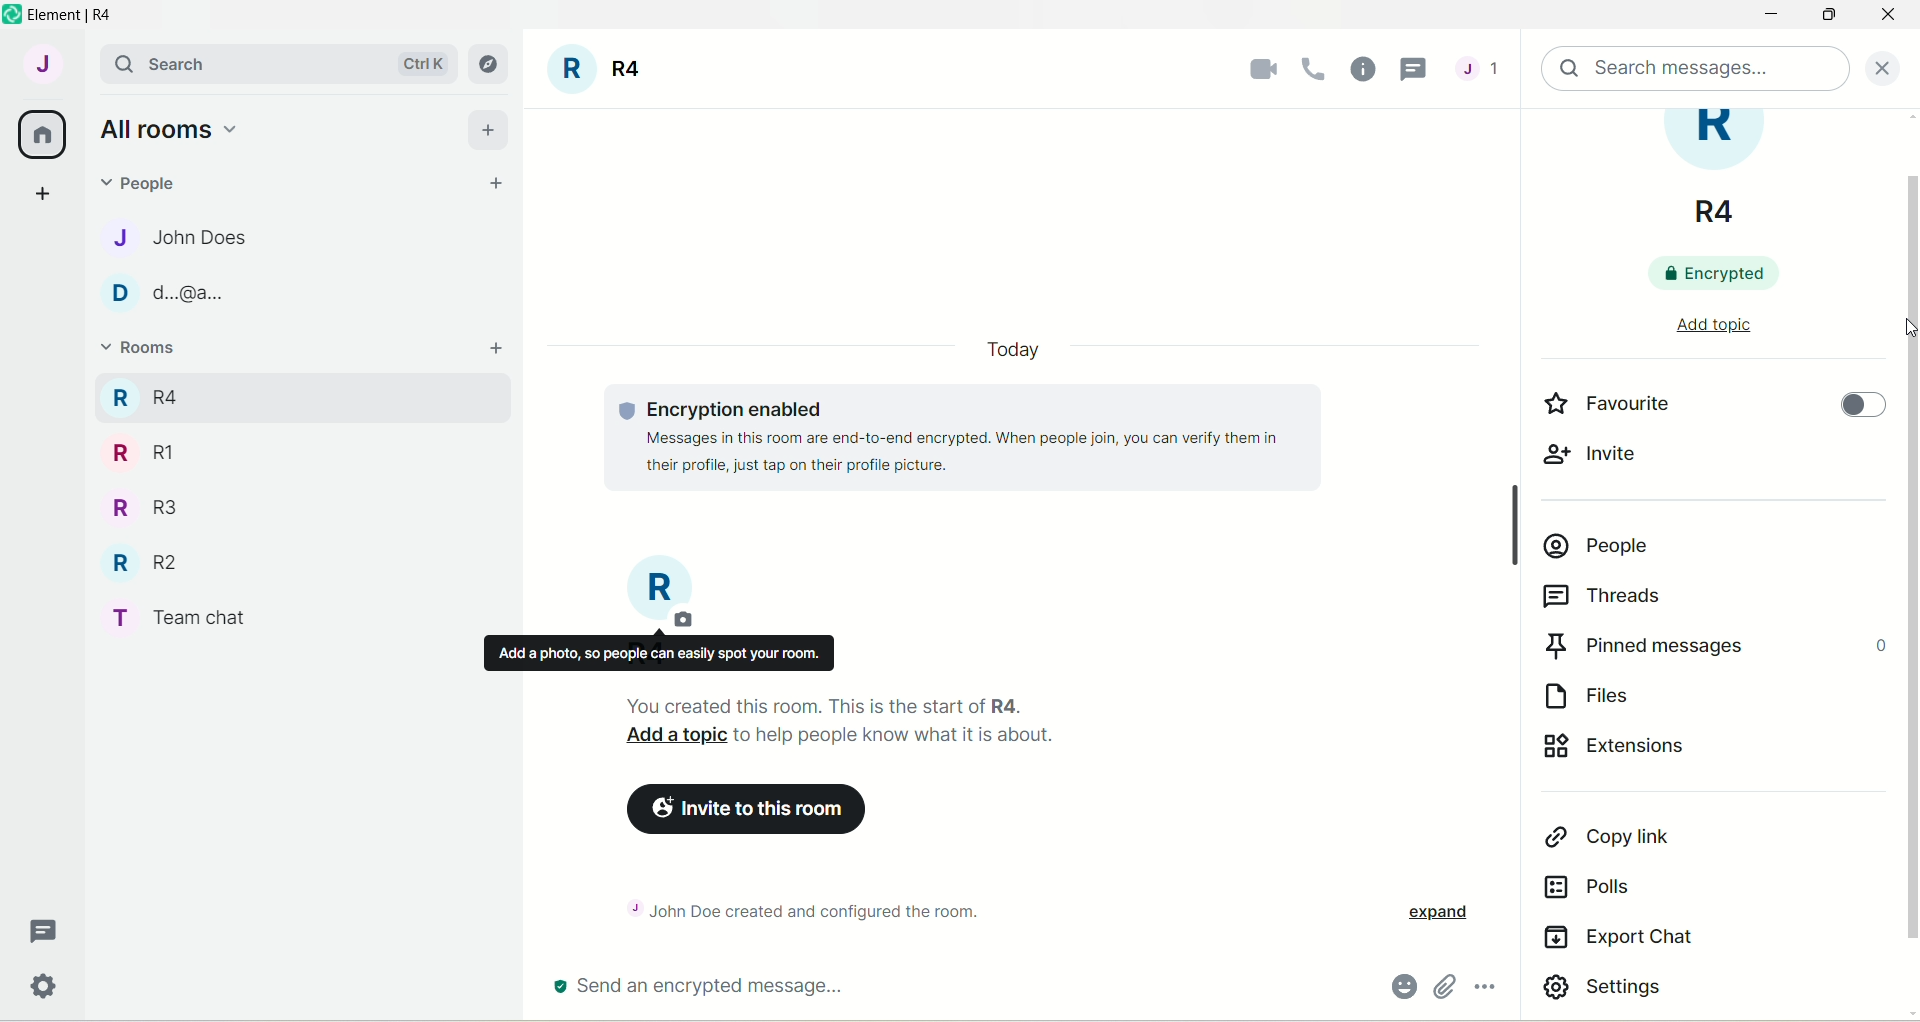 The height and width of the screenshot is (1022, 1920). I want to click on D d.@a.., so click(161, 293).